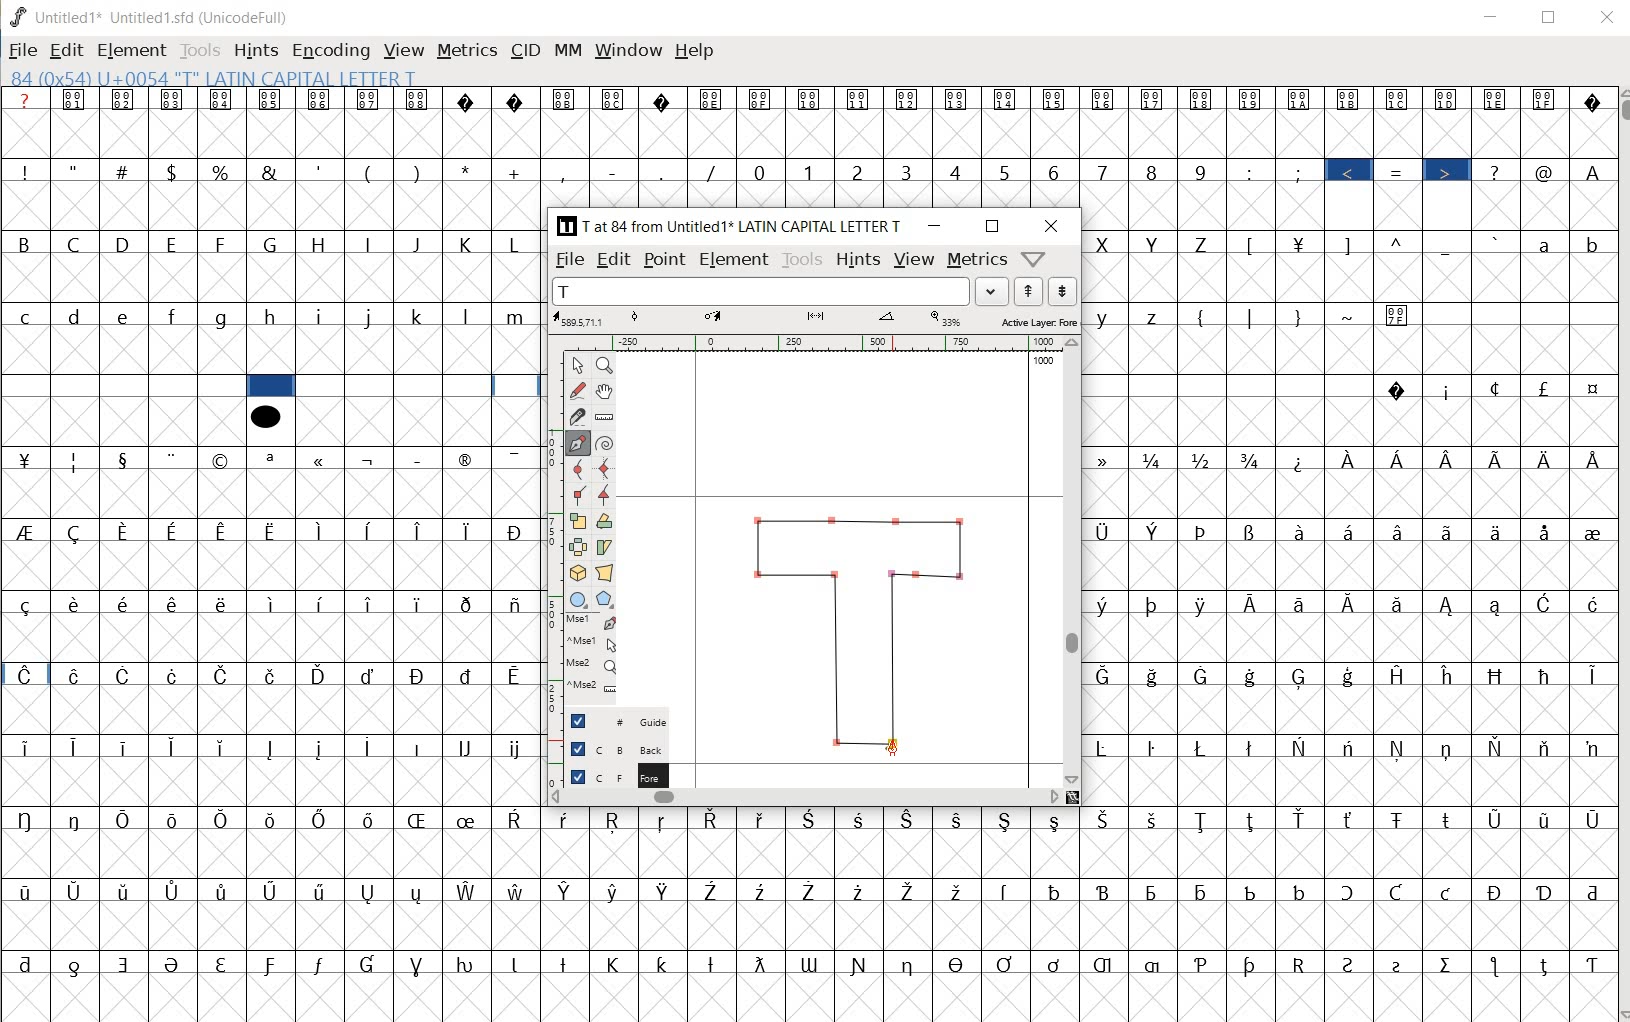  Describe the element at coordinates (1007, 818) in the screenshot. I see `Symbol` at that location.